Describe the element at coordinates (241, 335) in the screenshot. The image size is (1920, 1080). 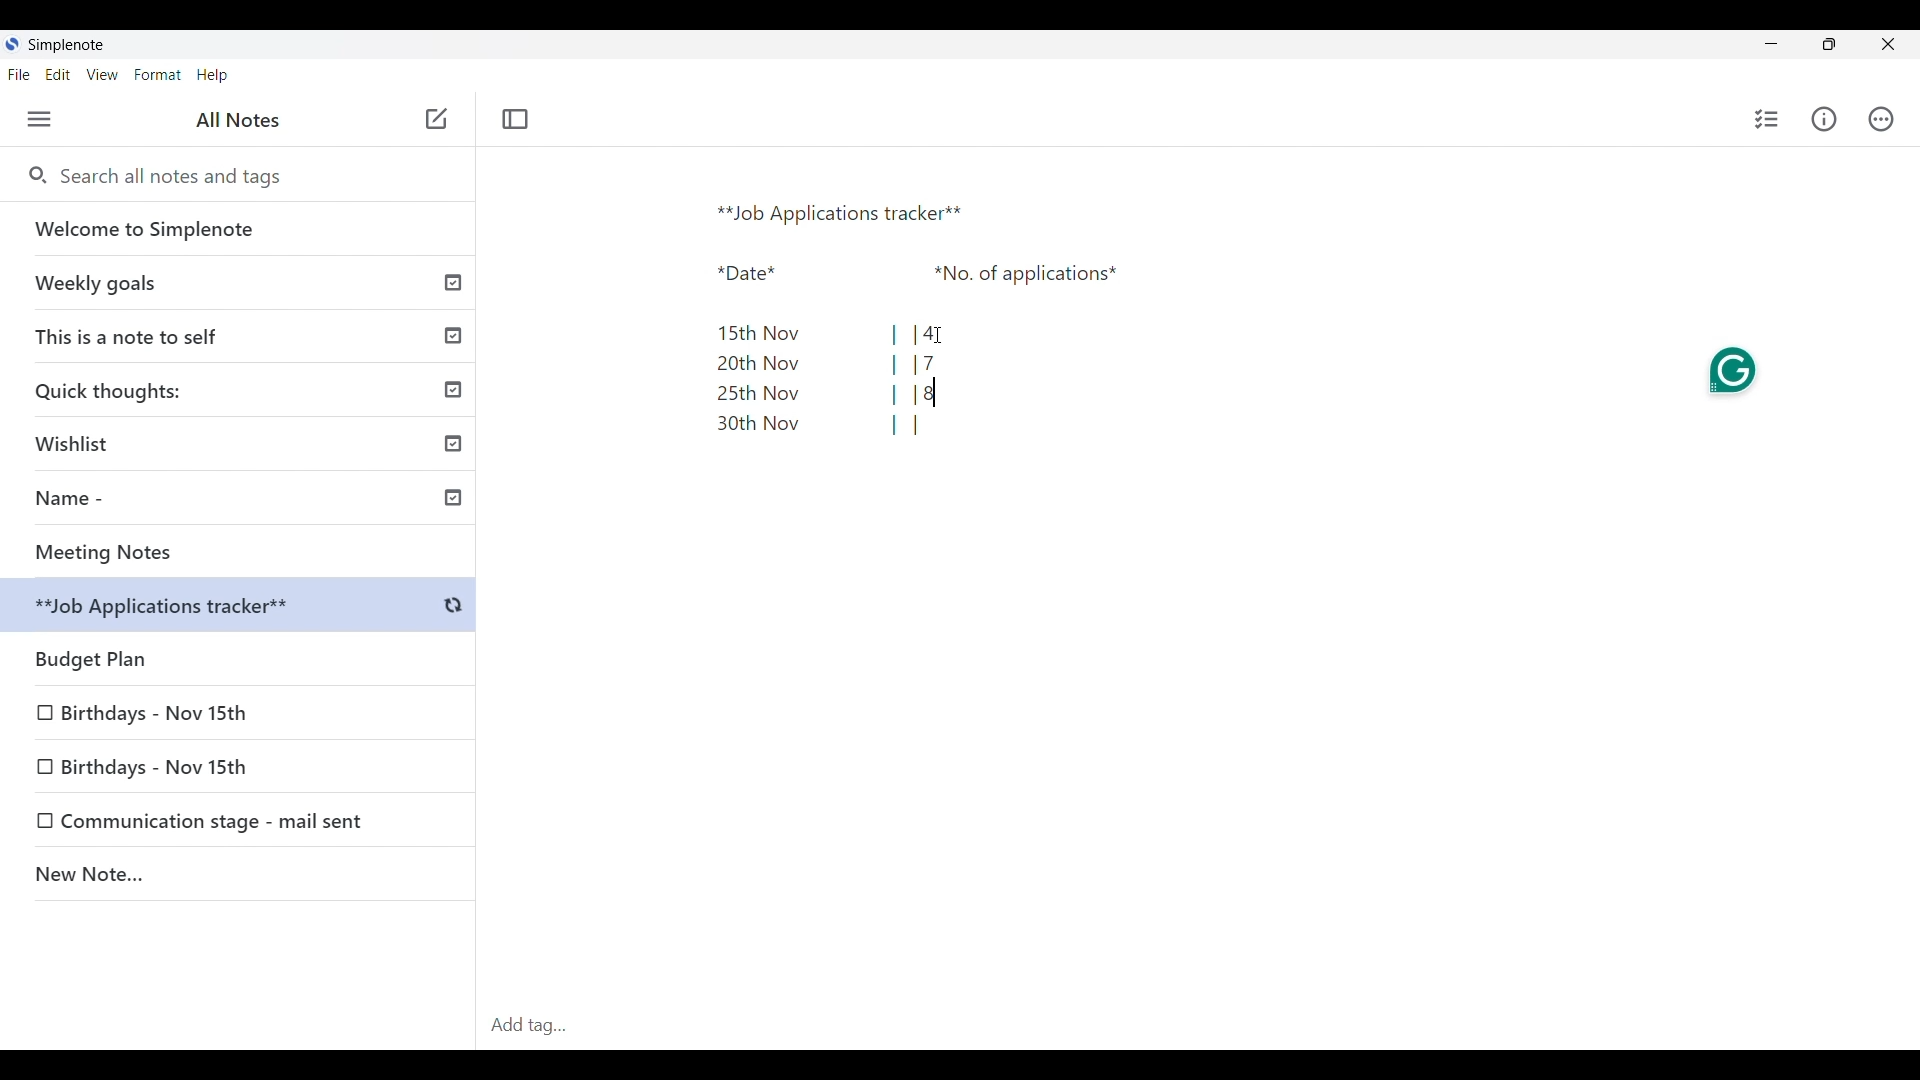
I see `This is a note to self` at that location.